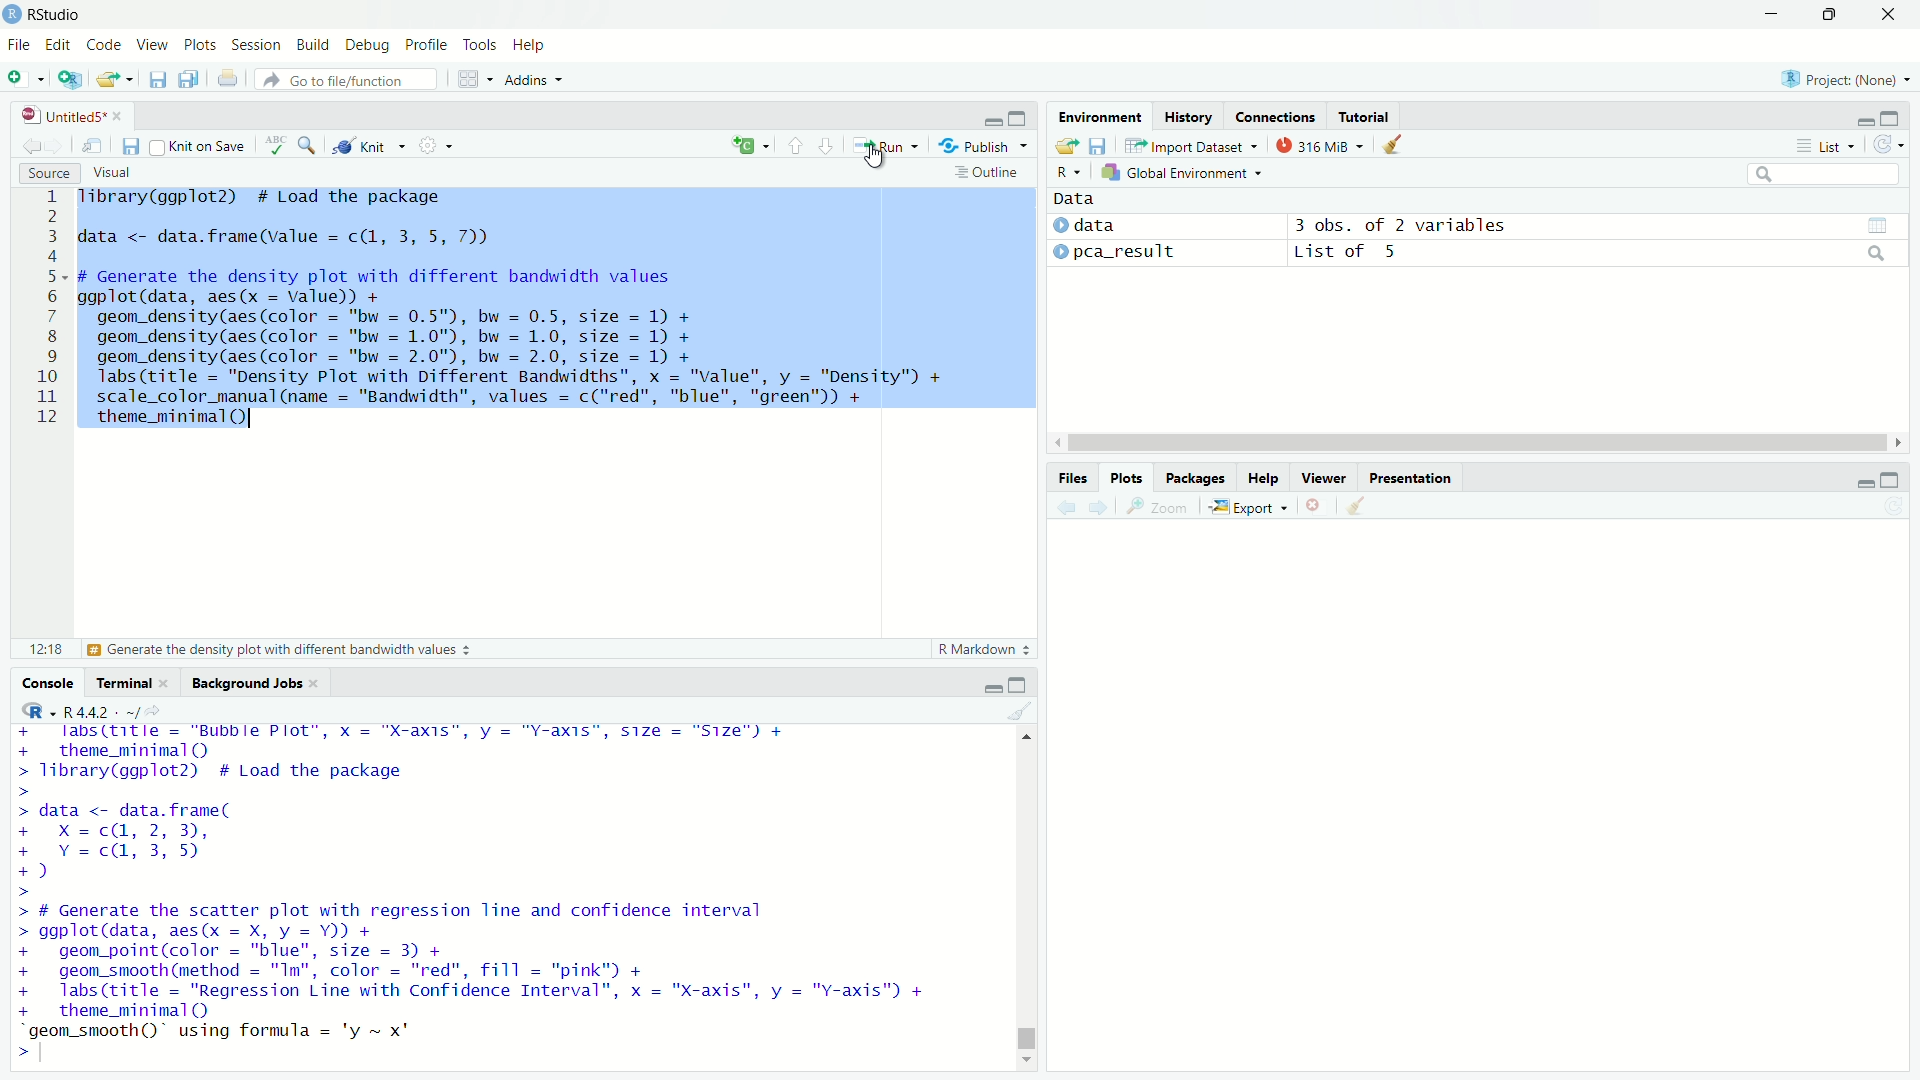 This screenshot has width=1920, height=1080. Describe the element at coordinates (1249, 507) in the screenshot. I see `Export` at that location.